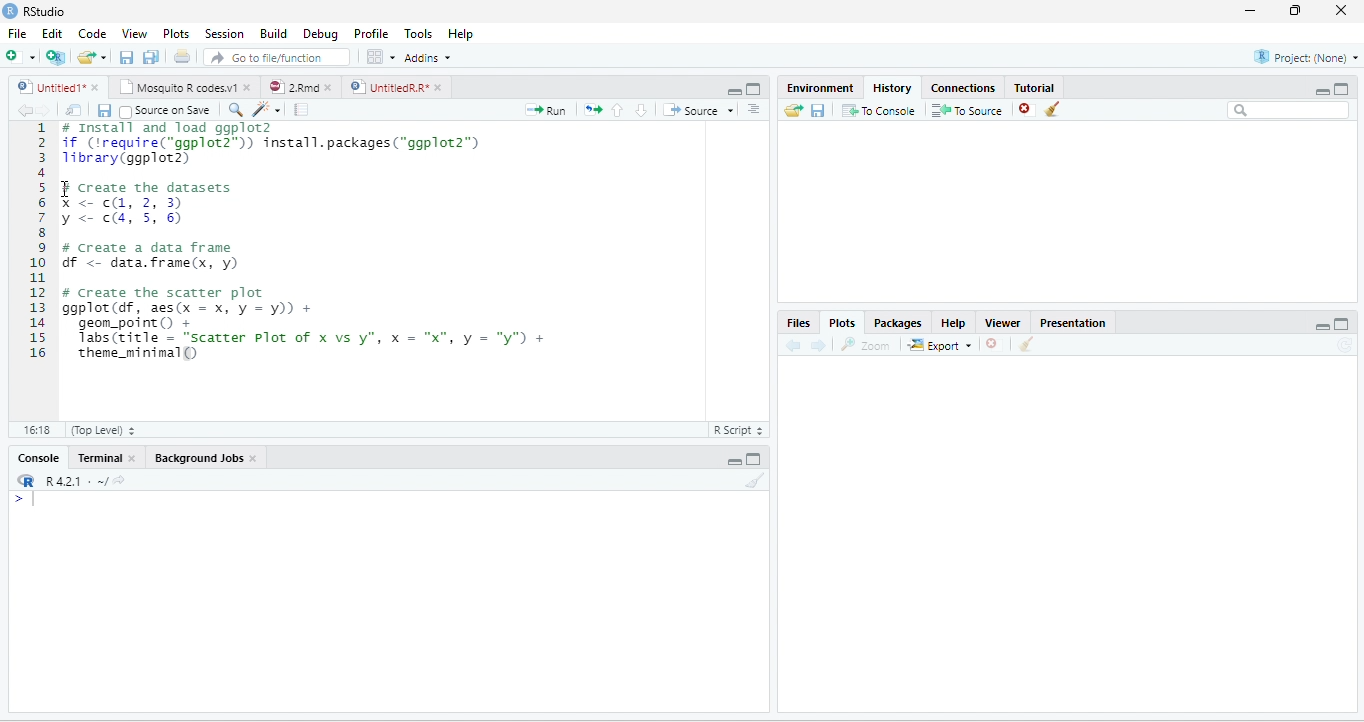 The image size is (1364, 722). What do you see at coordinates (641, 110) in the screenshot?
I see `Go to next section/chunk` at bounding box center [641, 110].